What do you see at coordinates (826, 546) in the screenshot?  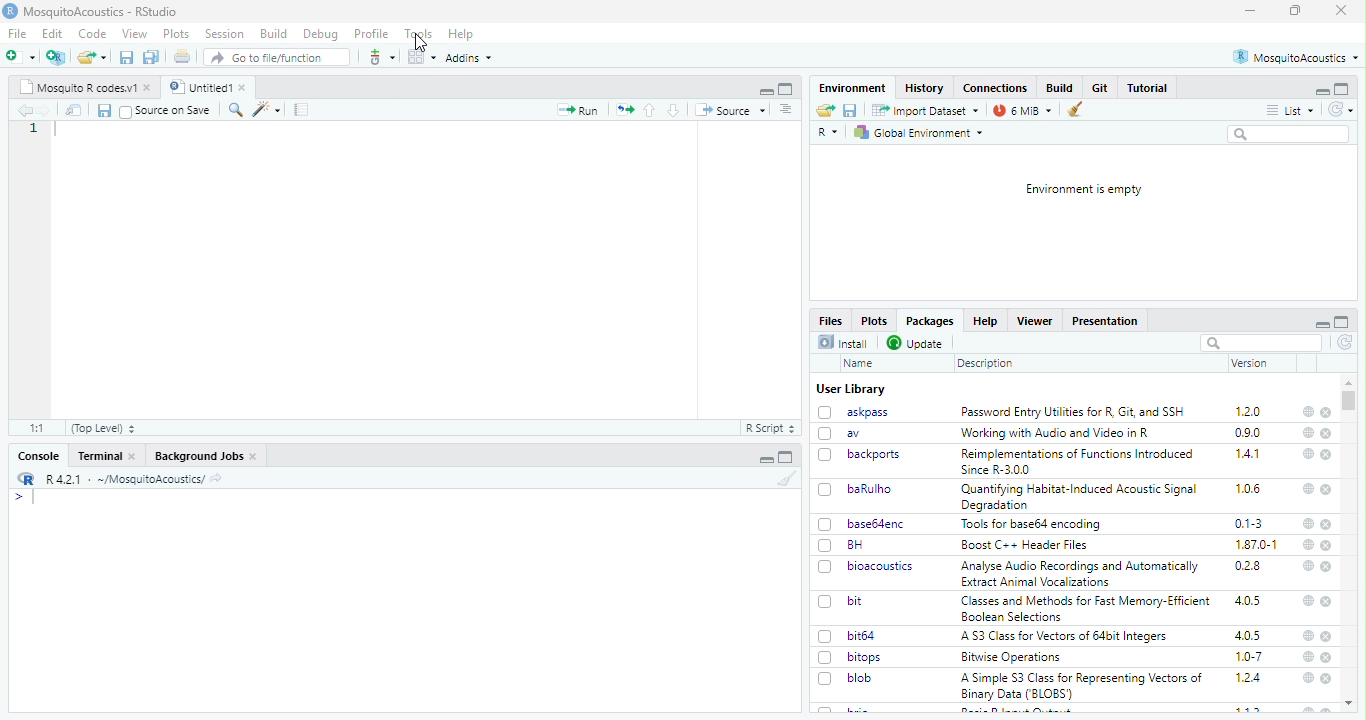 I see `checkbox` at bounding box center [826, 546].